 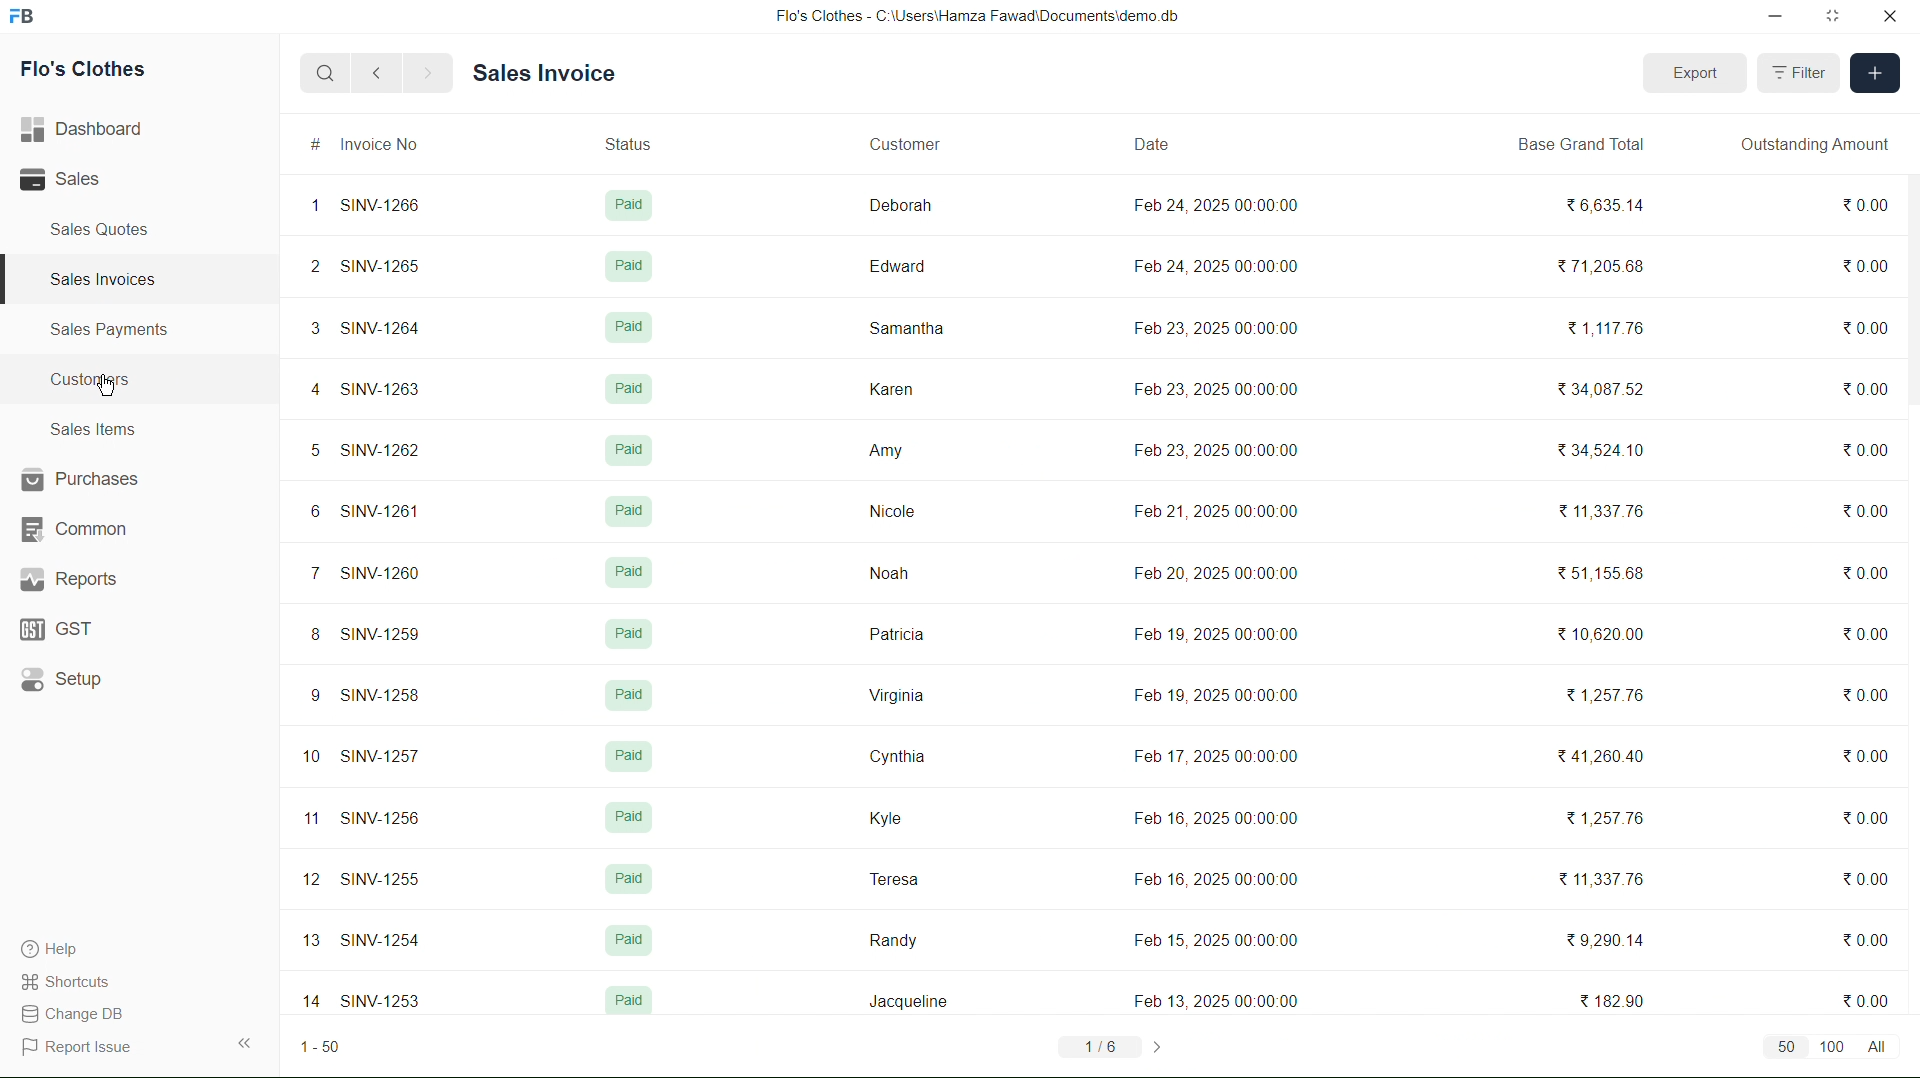 What do you see at coordinates (889, 571) in the screenshot?
I see `Noah` at bounding box center [889, 571].